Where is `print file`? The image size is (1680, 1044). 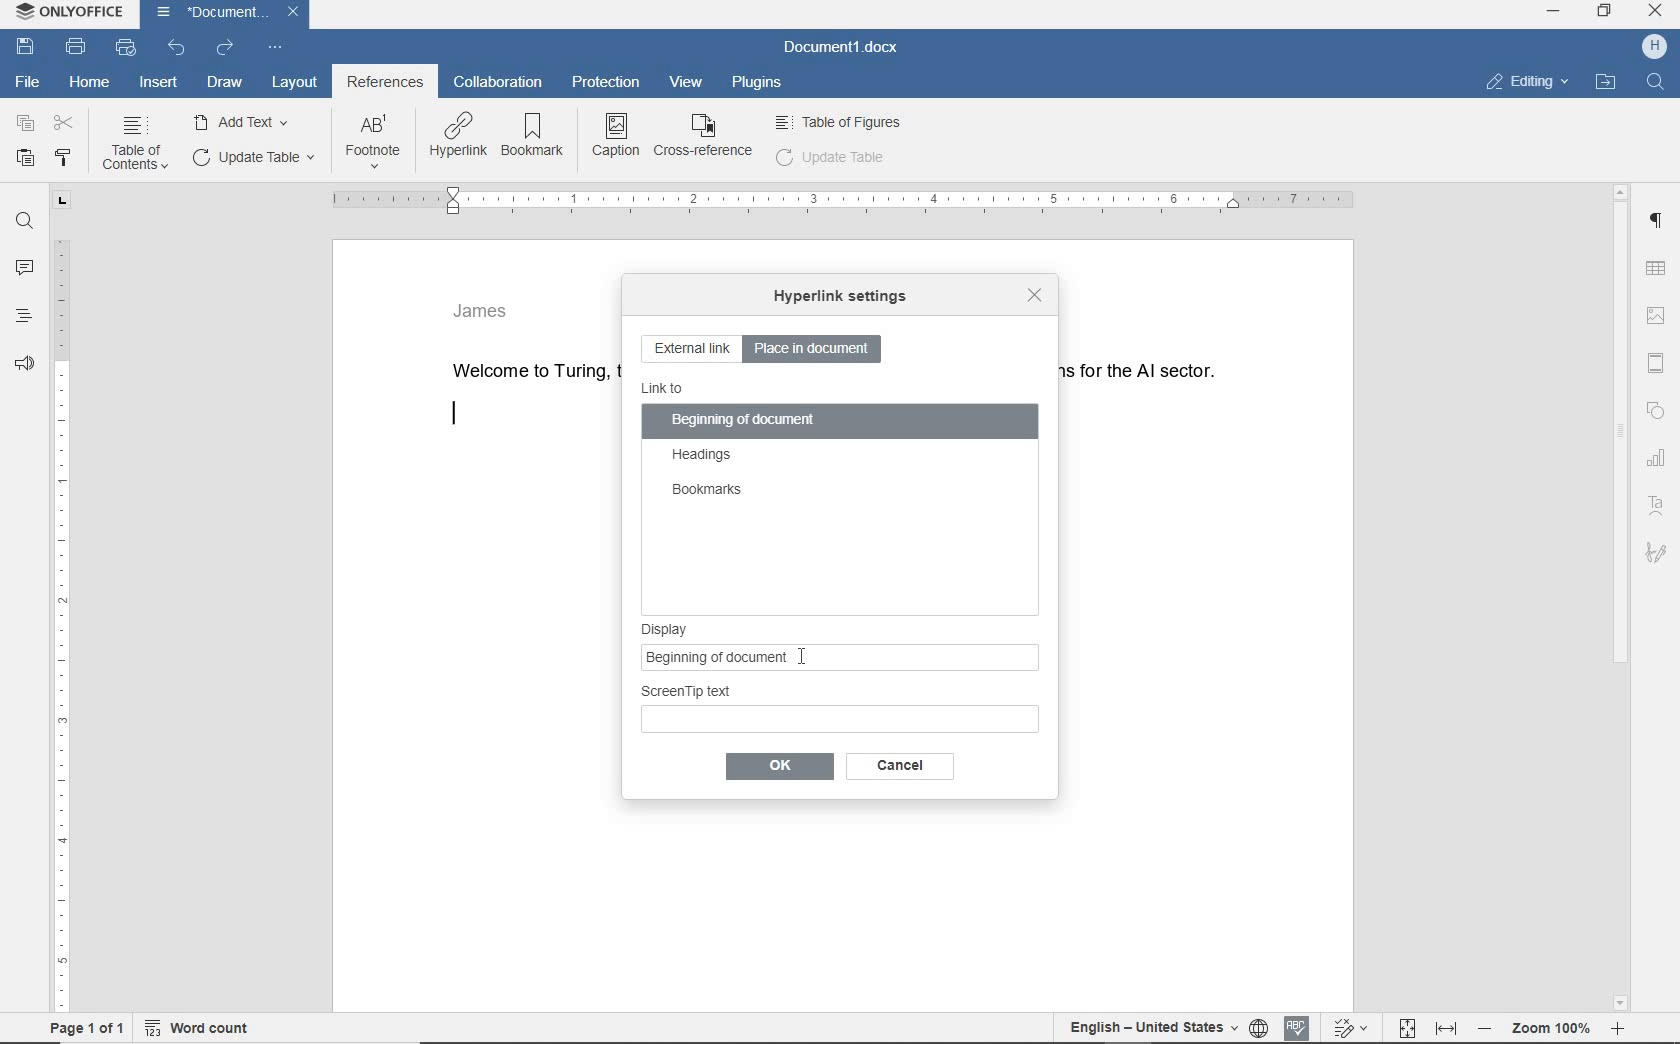 print file is located at coordinates (77, 48).